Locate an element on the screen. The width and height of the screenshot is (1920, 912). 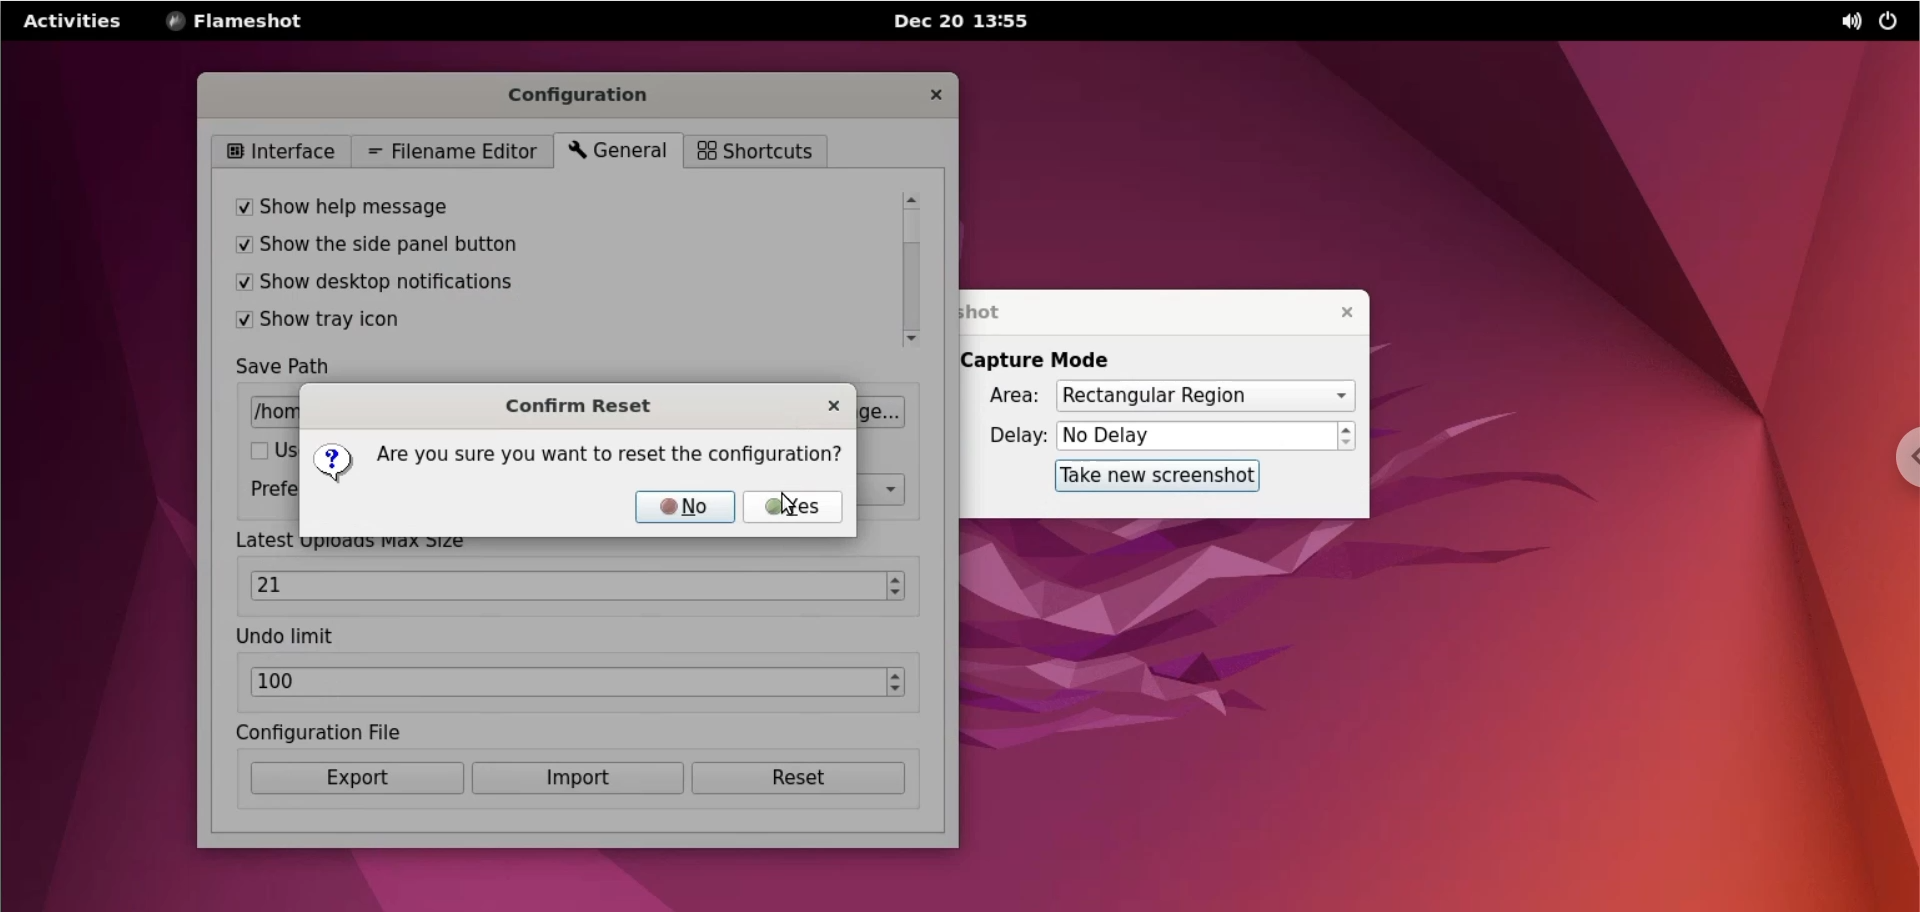
show help message checkbox is located at coordinates (551, 207).